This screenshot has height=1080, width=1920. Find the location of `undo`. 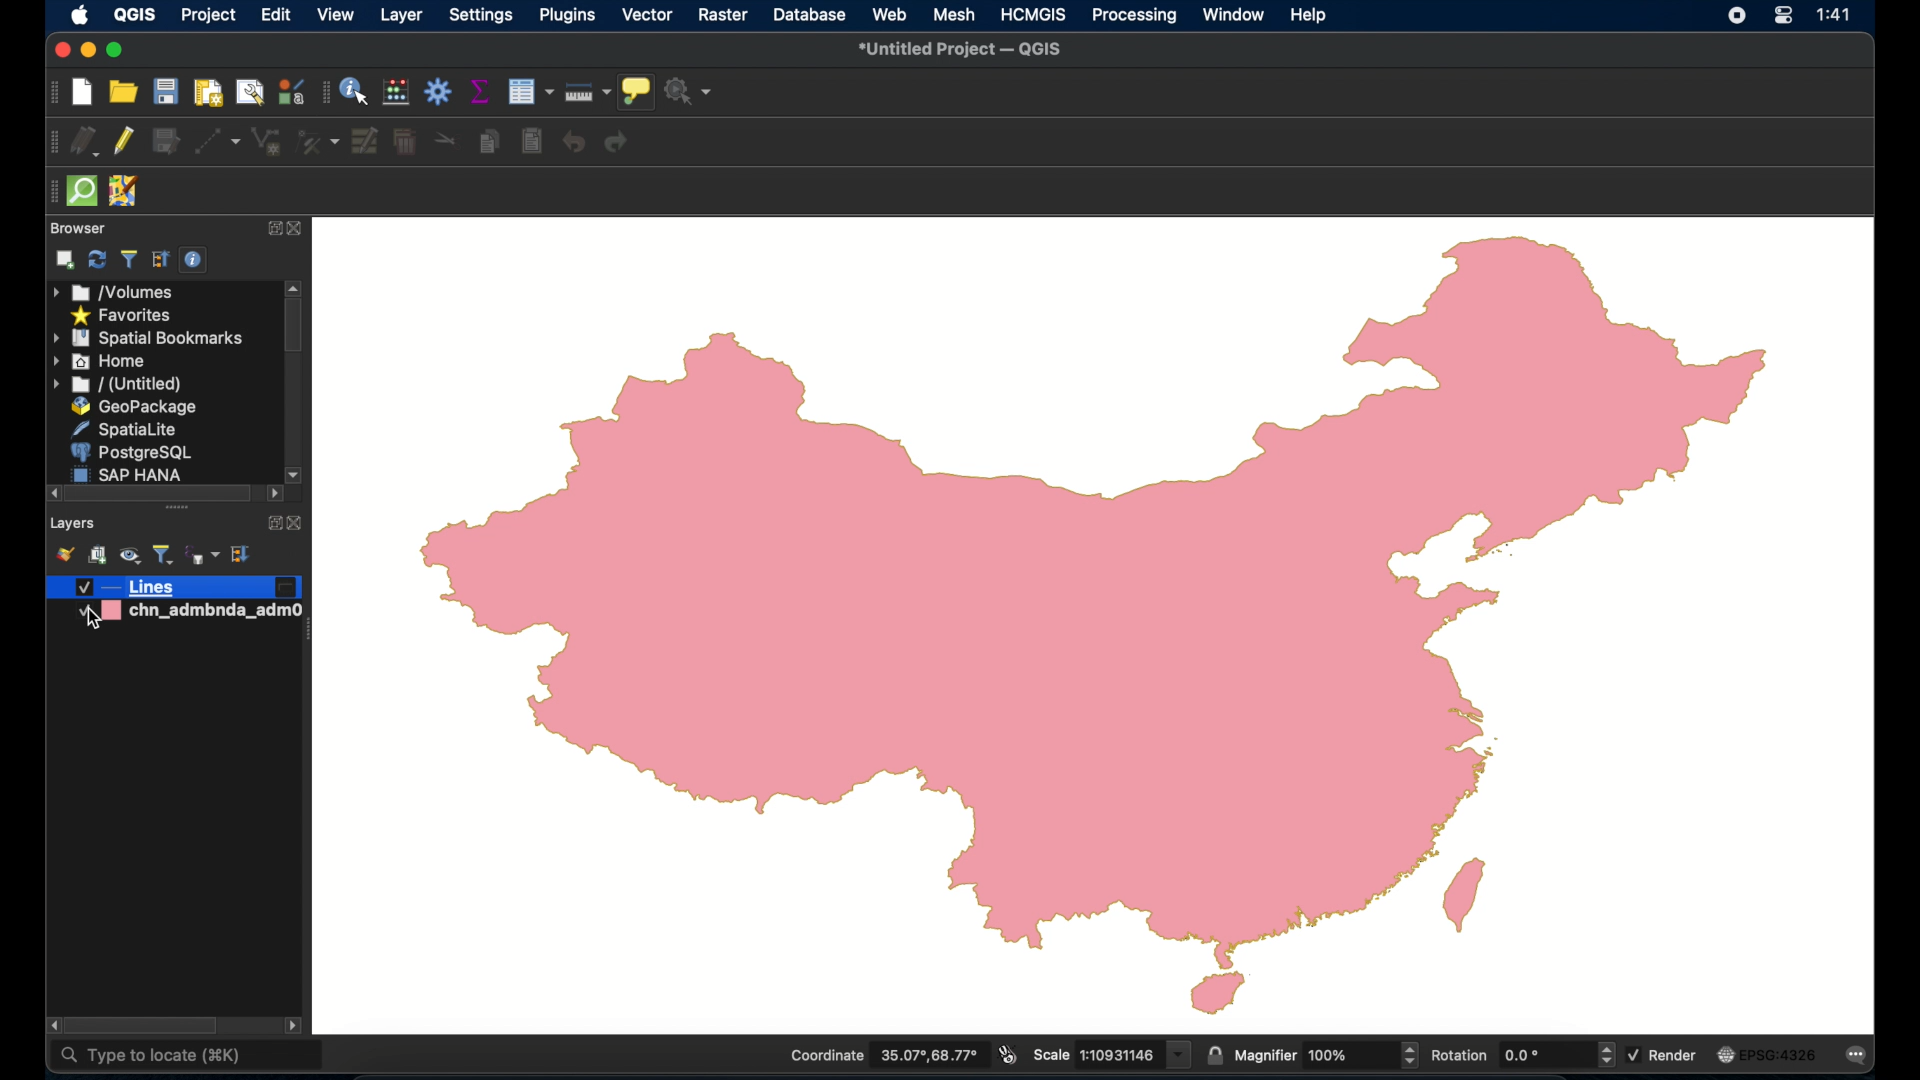

undo is located at coordinates (573, 142).